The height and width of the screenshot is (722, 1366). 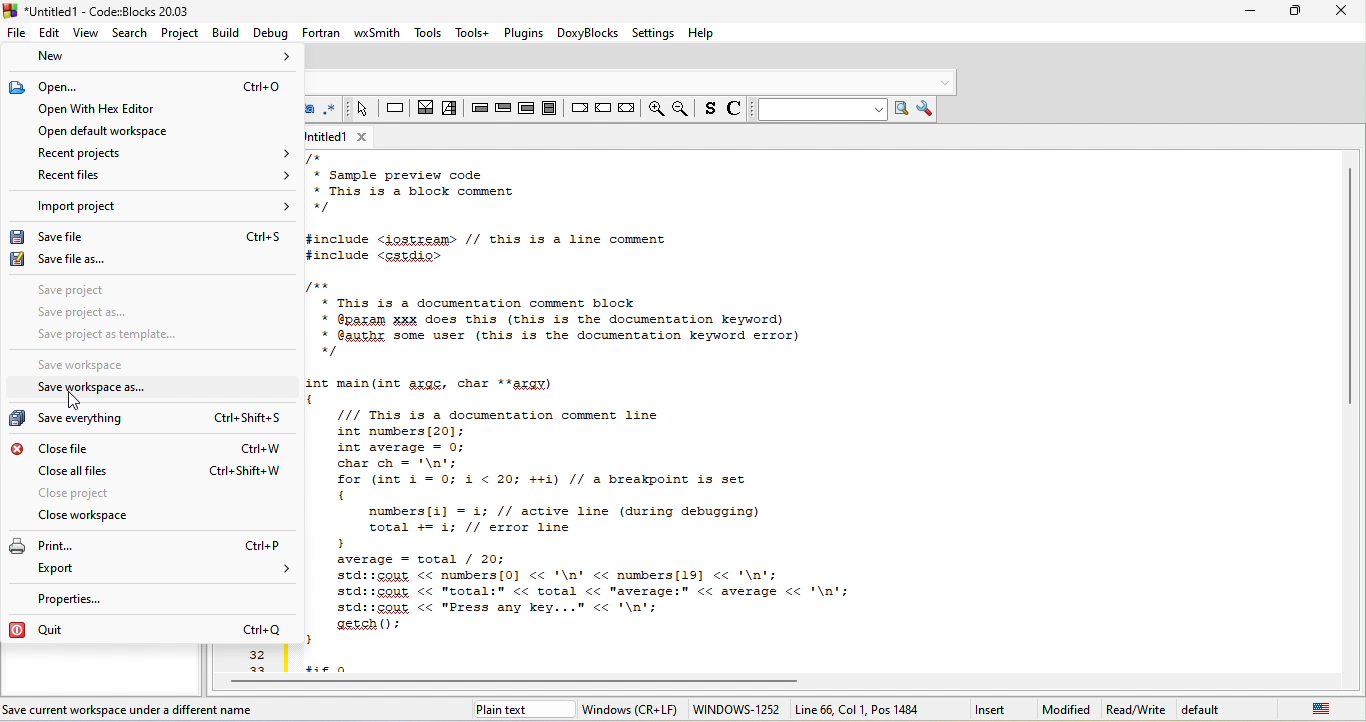 I want to click on edit, so click(x=48, y=34).